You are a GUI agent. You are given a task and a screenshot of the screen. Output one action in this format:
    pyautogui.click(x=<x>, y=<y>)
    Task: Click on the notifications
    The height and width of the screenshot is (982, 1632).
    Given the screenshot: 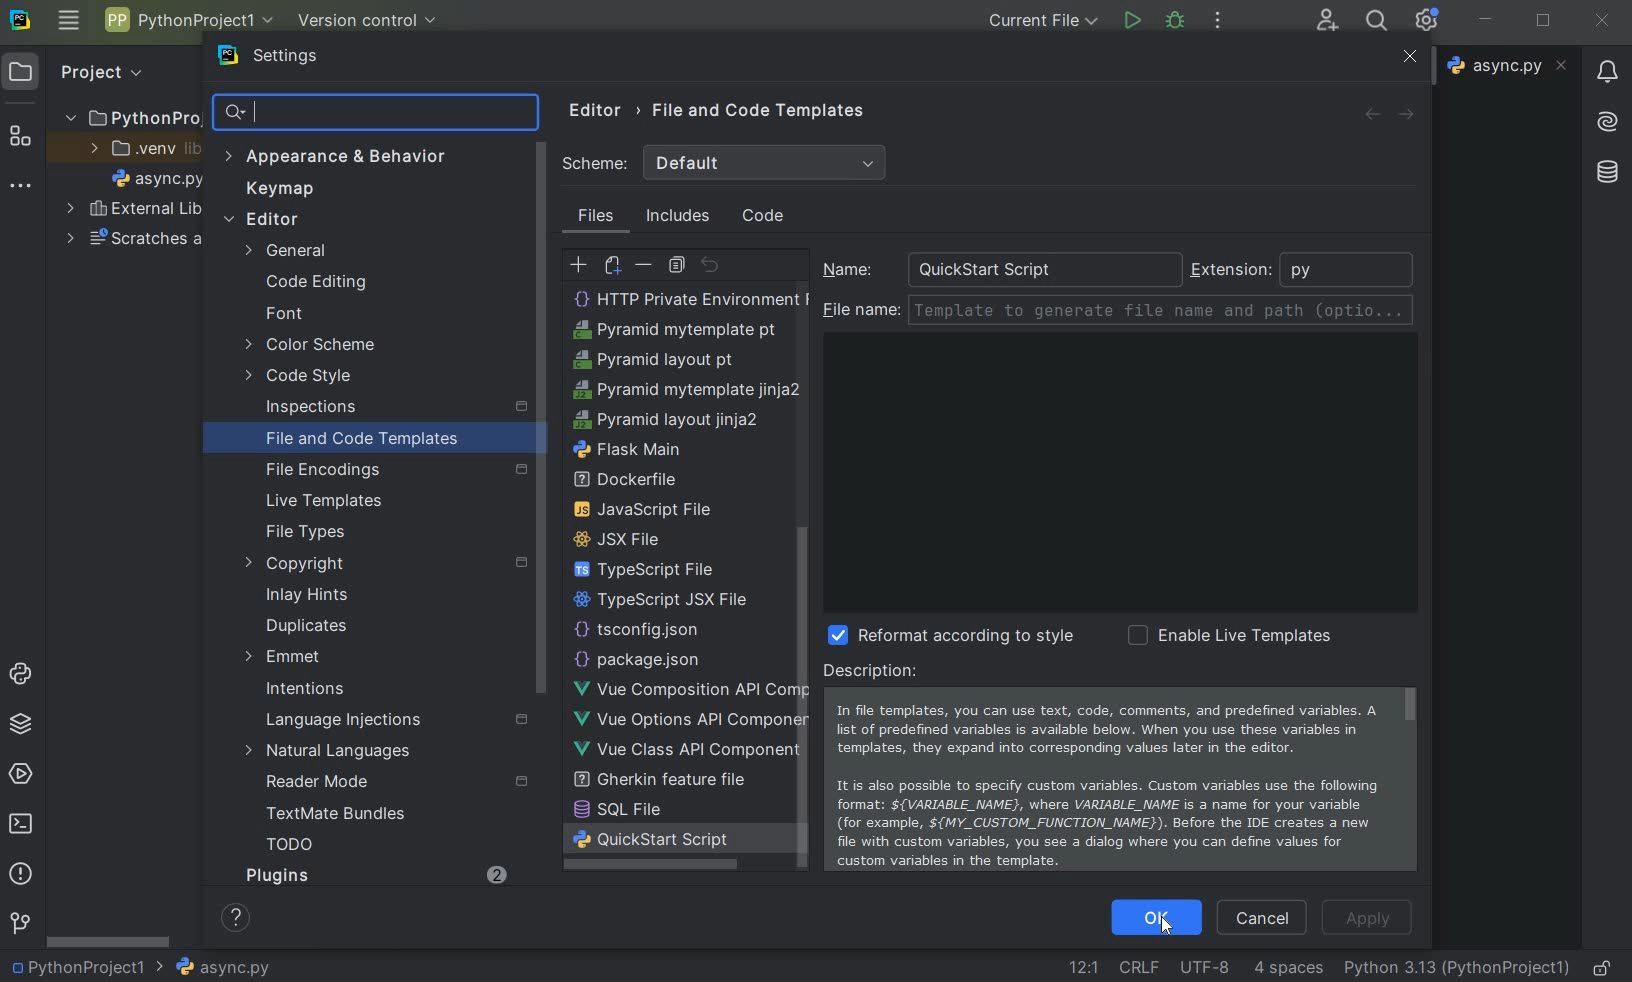 What is the action you would take?
    pyautogui.click(x=1603, y=72)
    